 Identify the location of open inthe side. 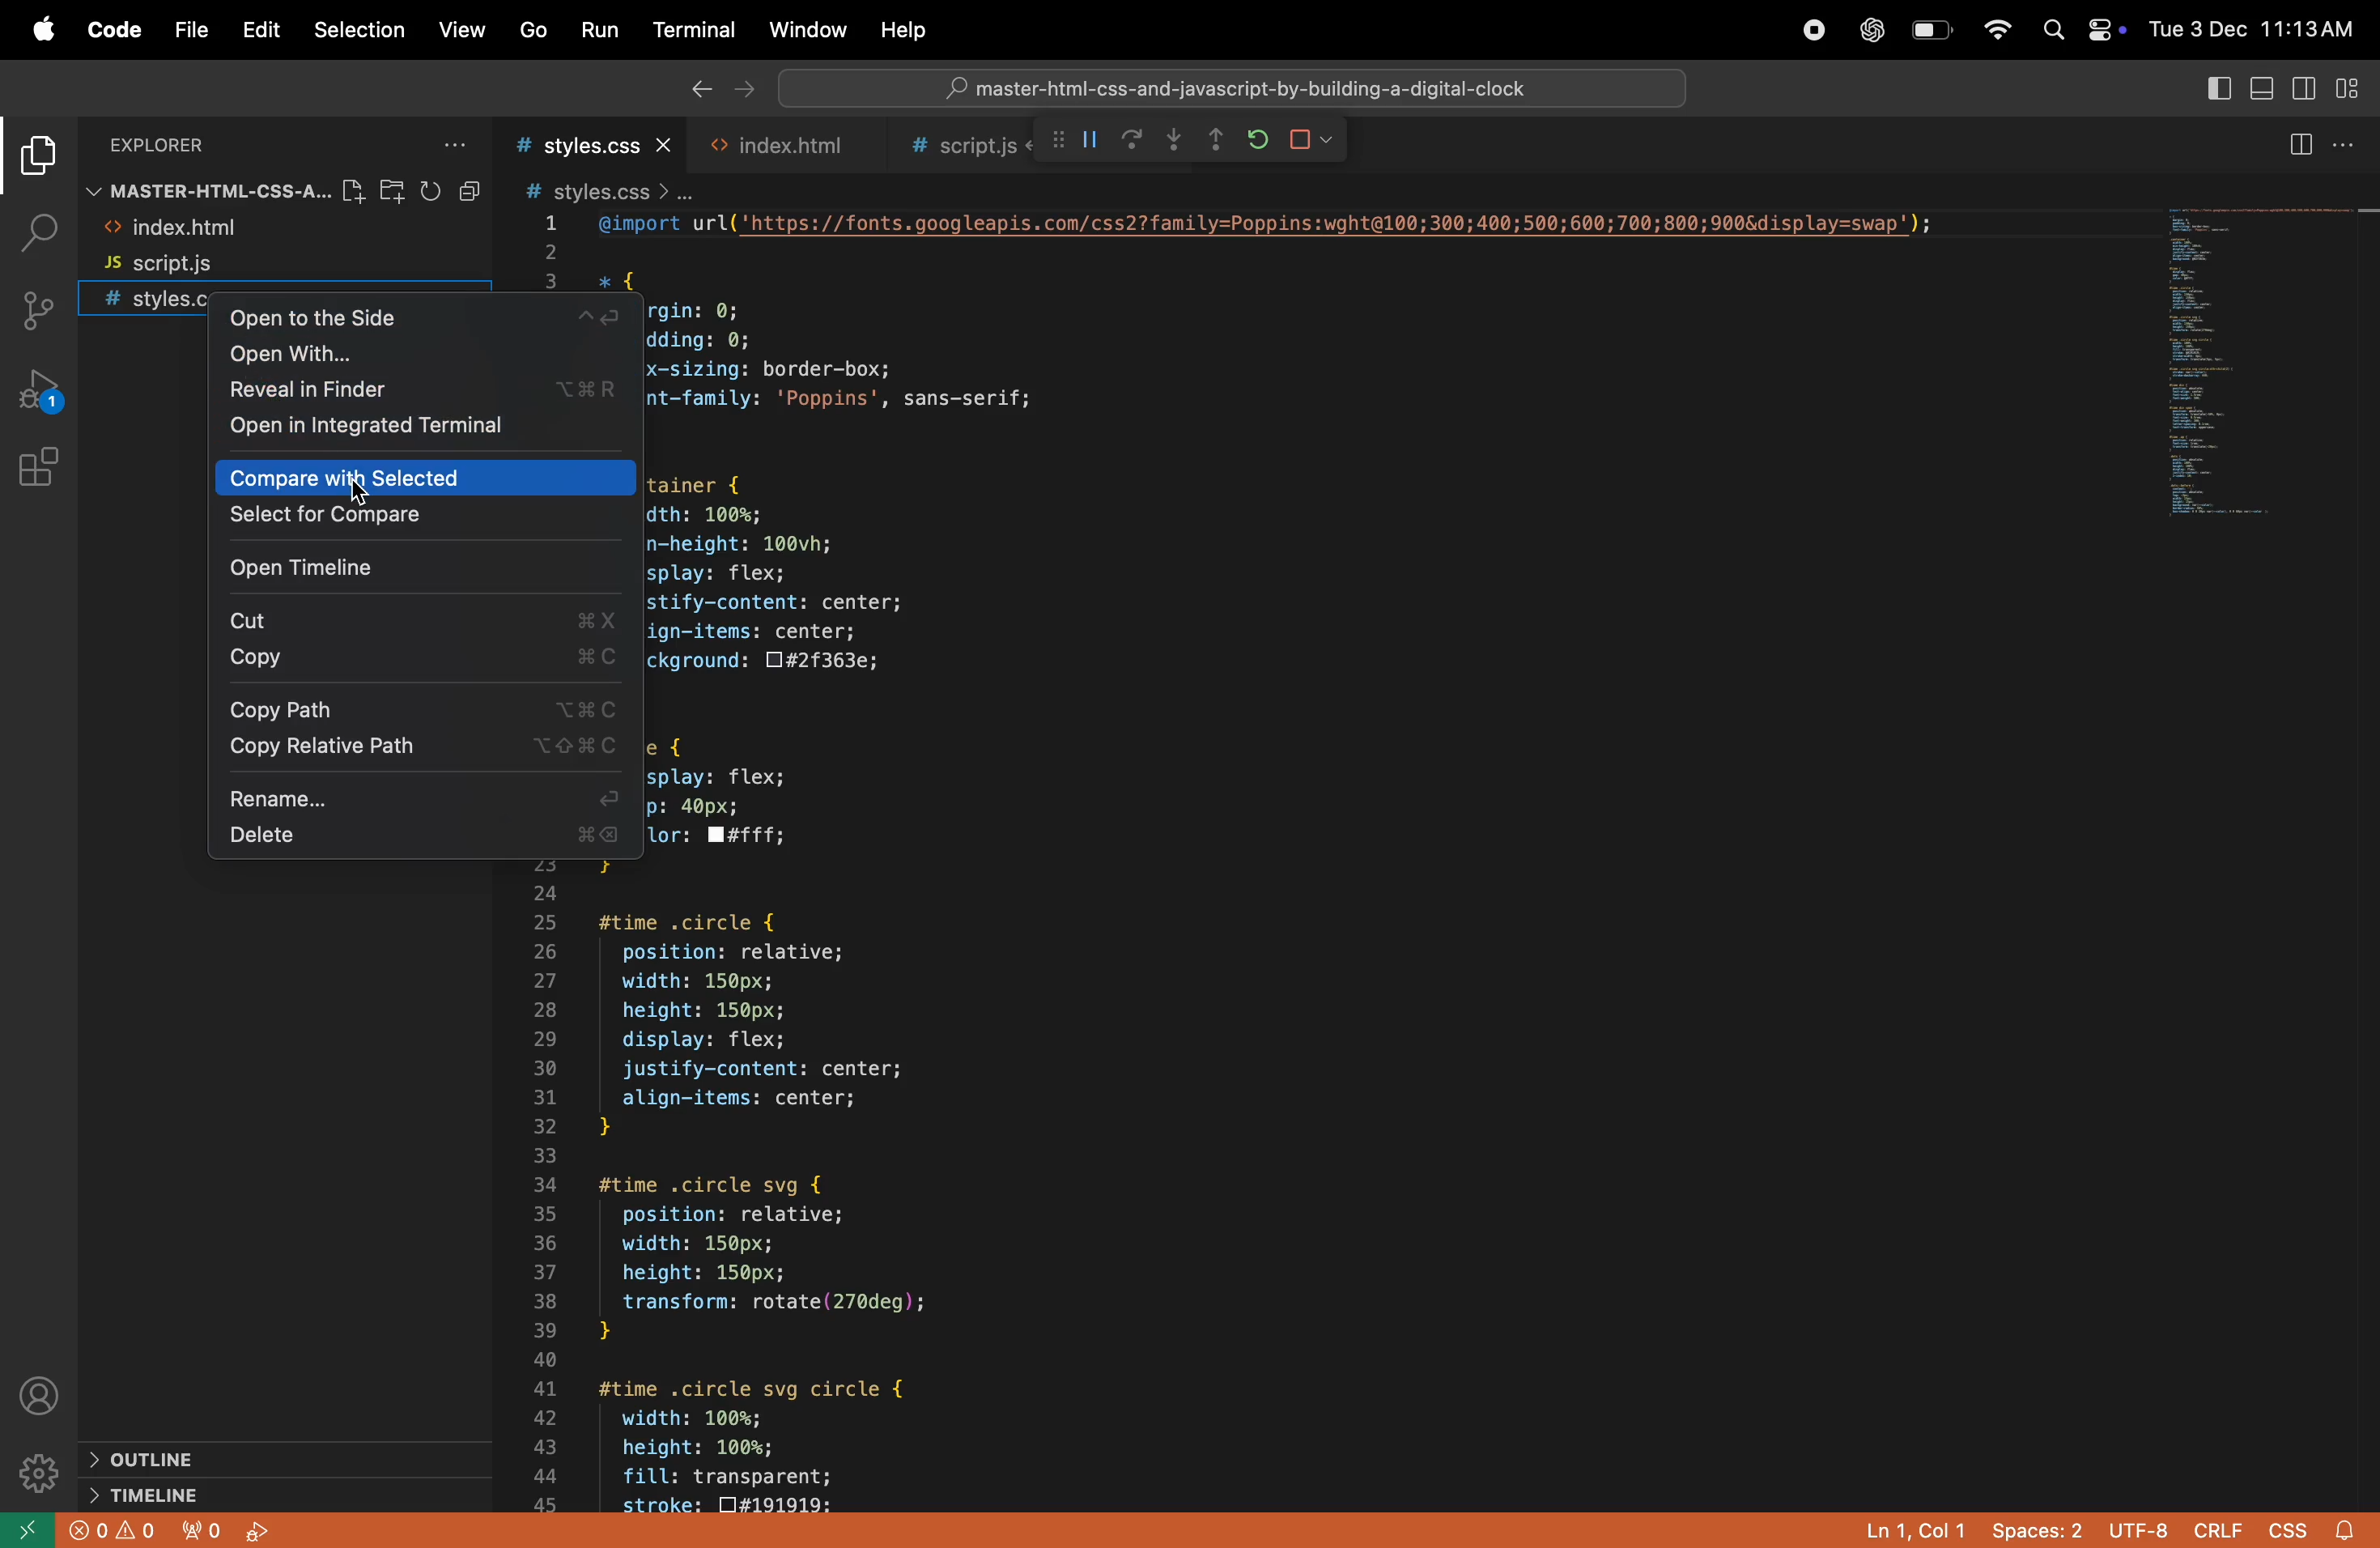
(426, 322).